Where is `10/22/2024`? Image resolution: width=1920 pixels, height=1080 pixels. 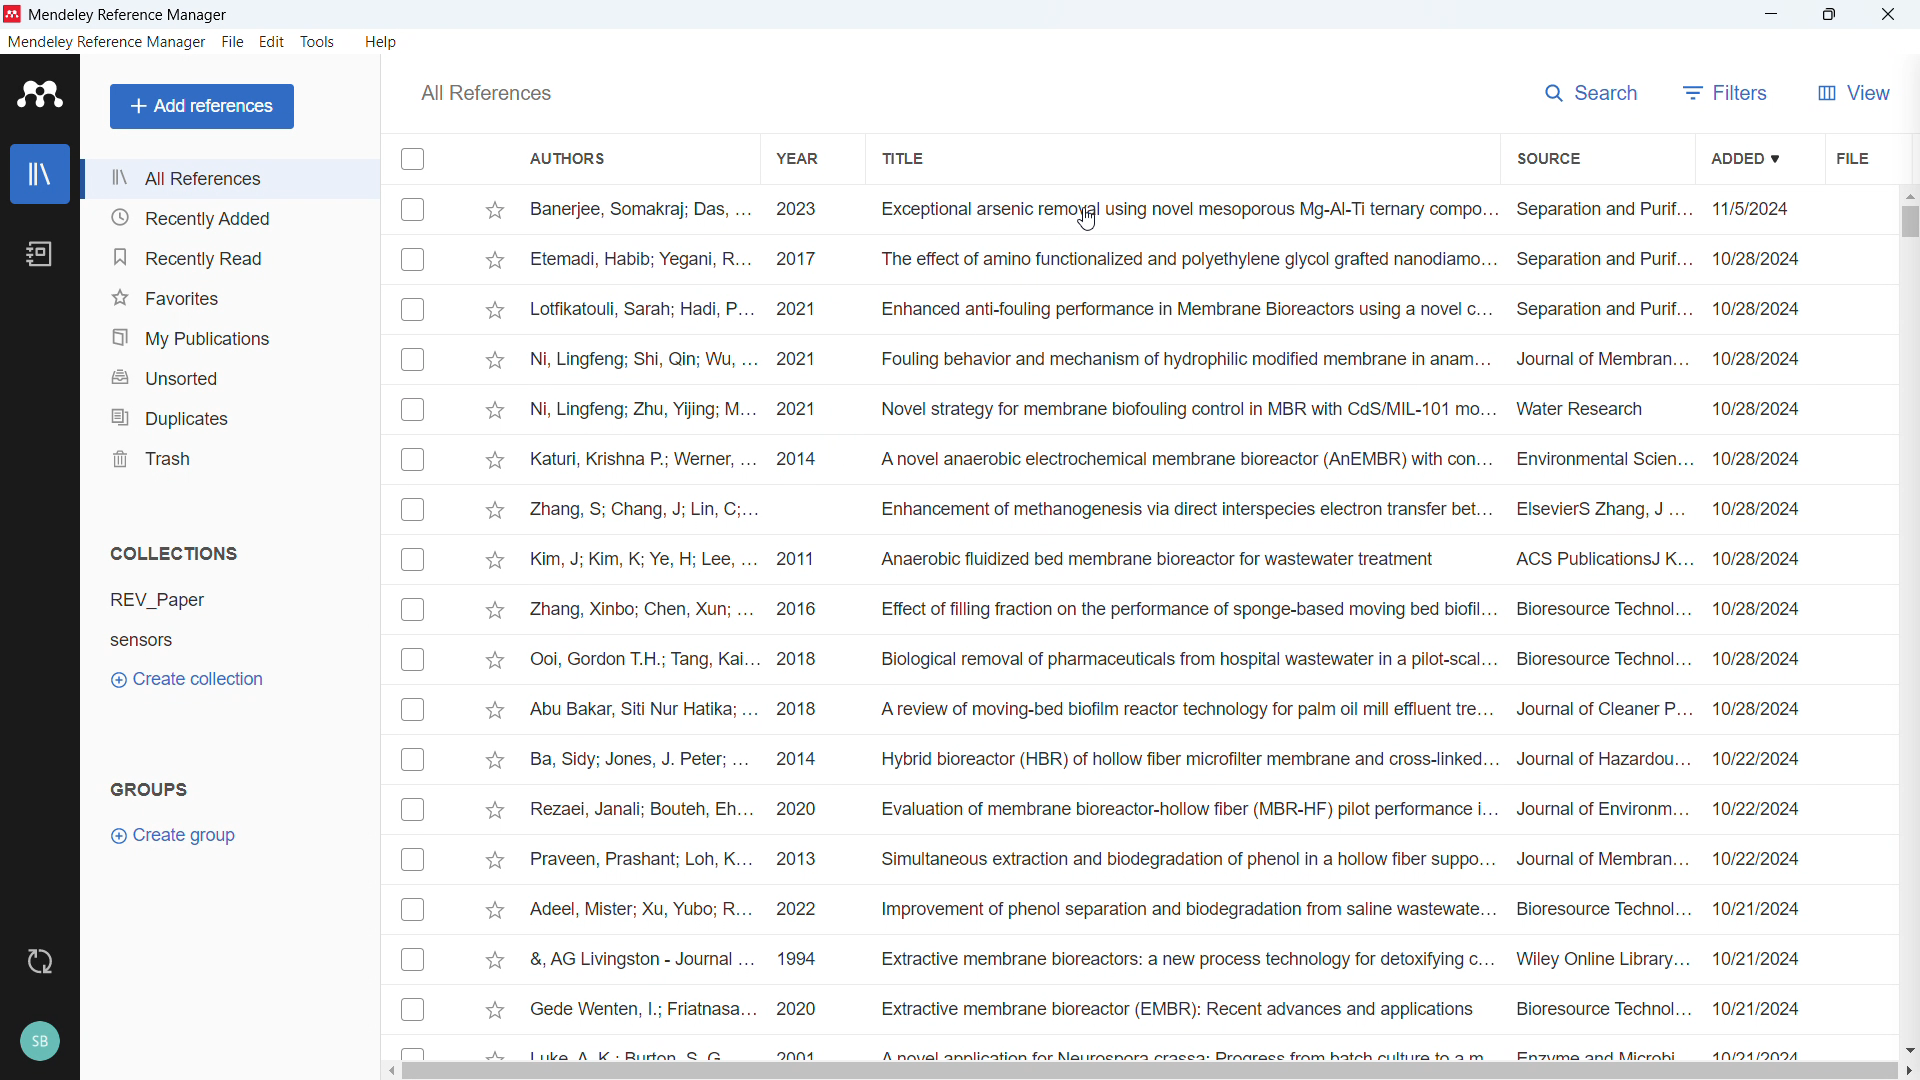 10/22/2024 is located at coordinates (1764, 757).